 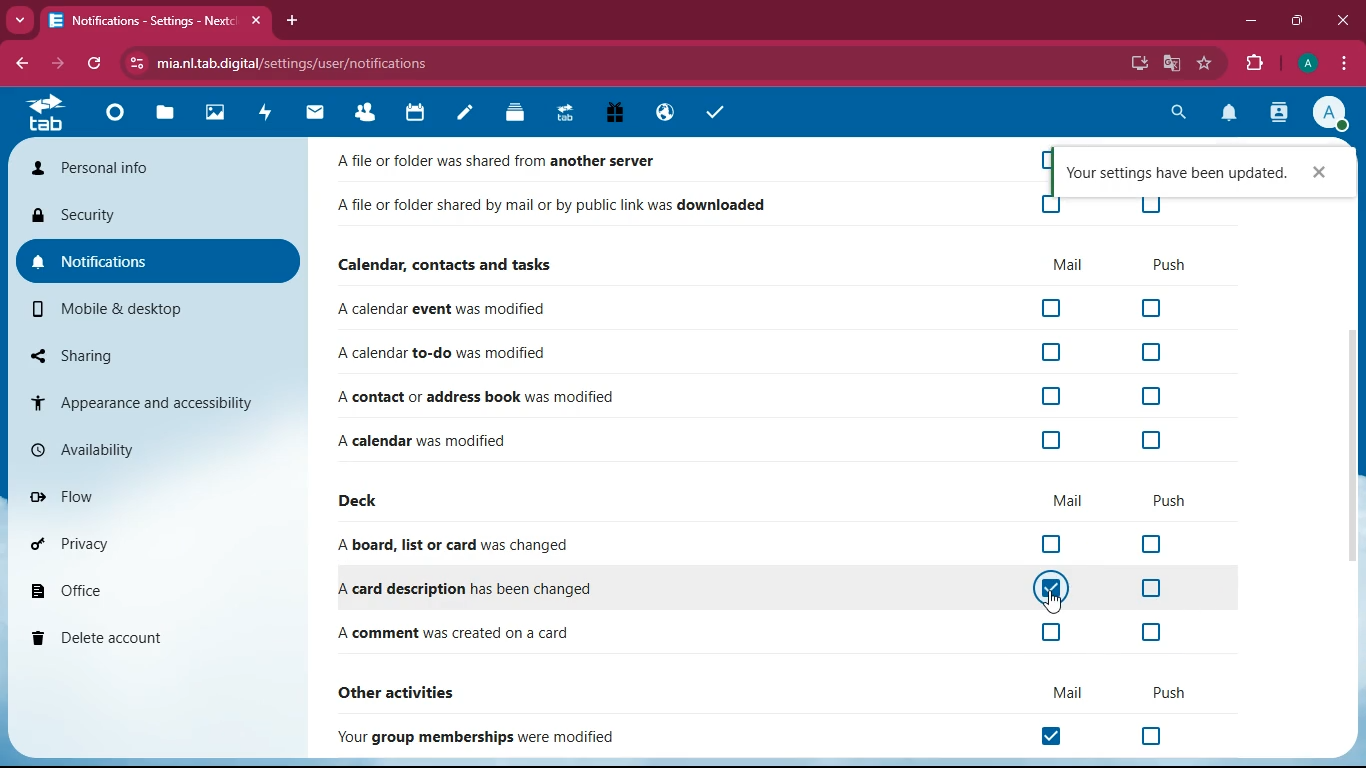 What do you see at coordinates (55, 64) in the screenshot?
I see `forward` at bounding box center [55, 64].